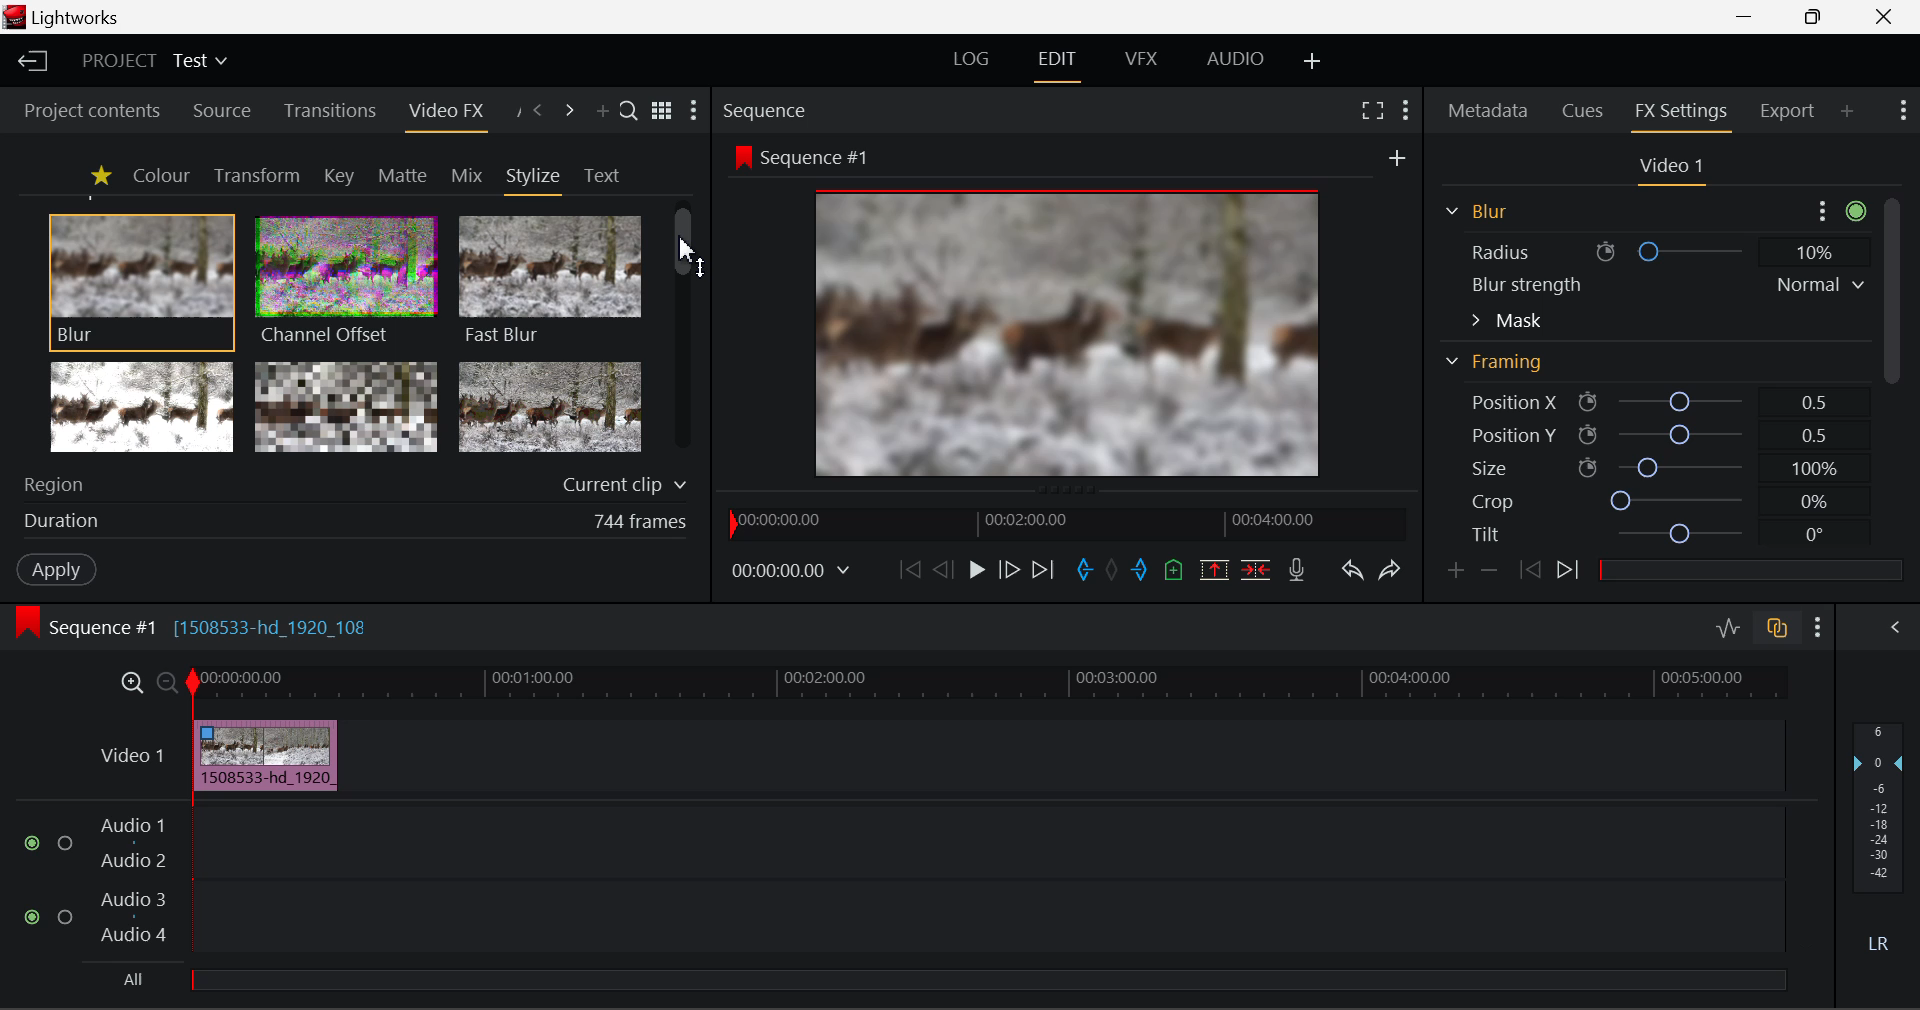 This screenshot has height=1010, width=1920. What do you see at coordinates (56, 572) in the screenshot?
I see `Apply` at bounding box center [56, 572].